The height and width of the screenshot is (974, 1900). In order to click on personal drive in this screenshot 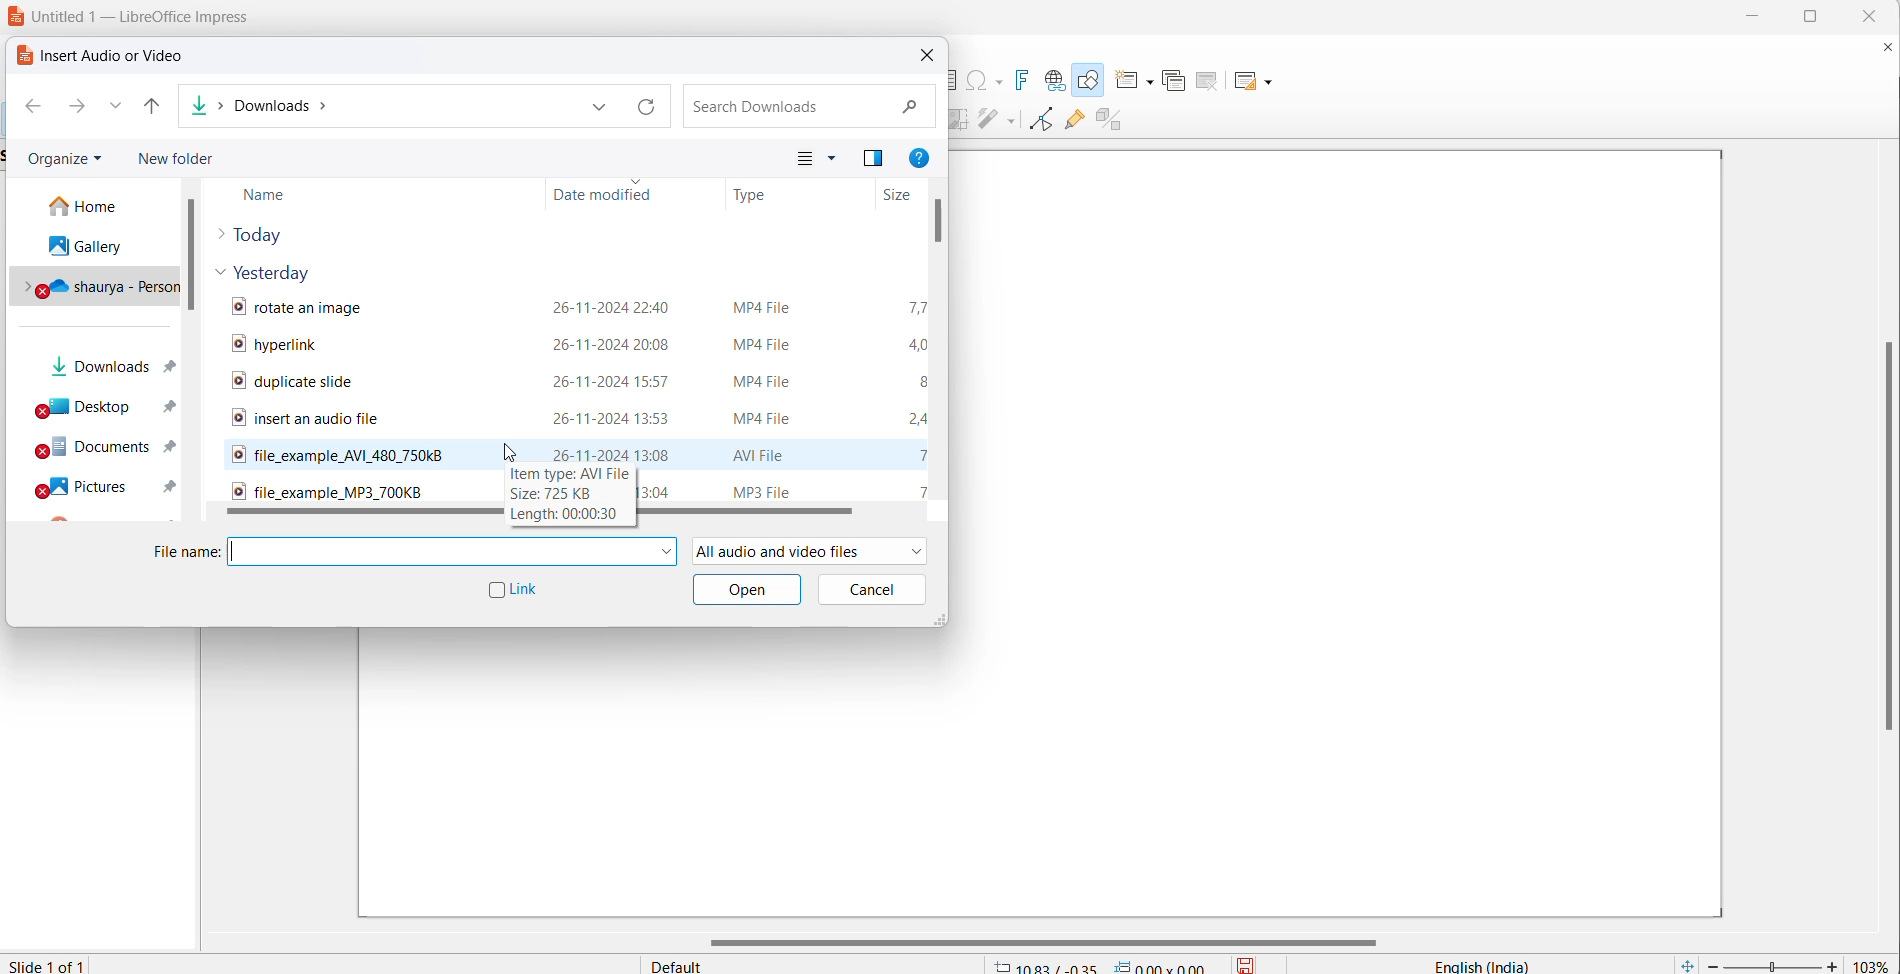, I will do `click(104, 286)`.